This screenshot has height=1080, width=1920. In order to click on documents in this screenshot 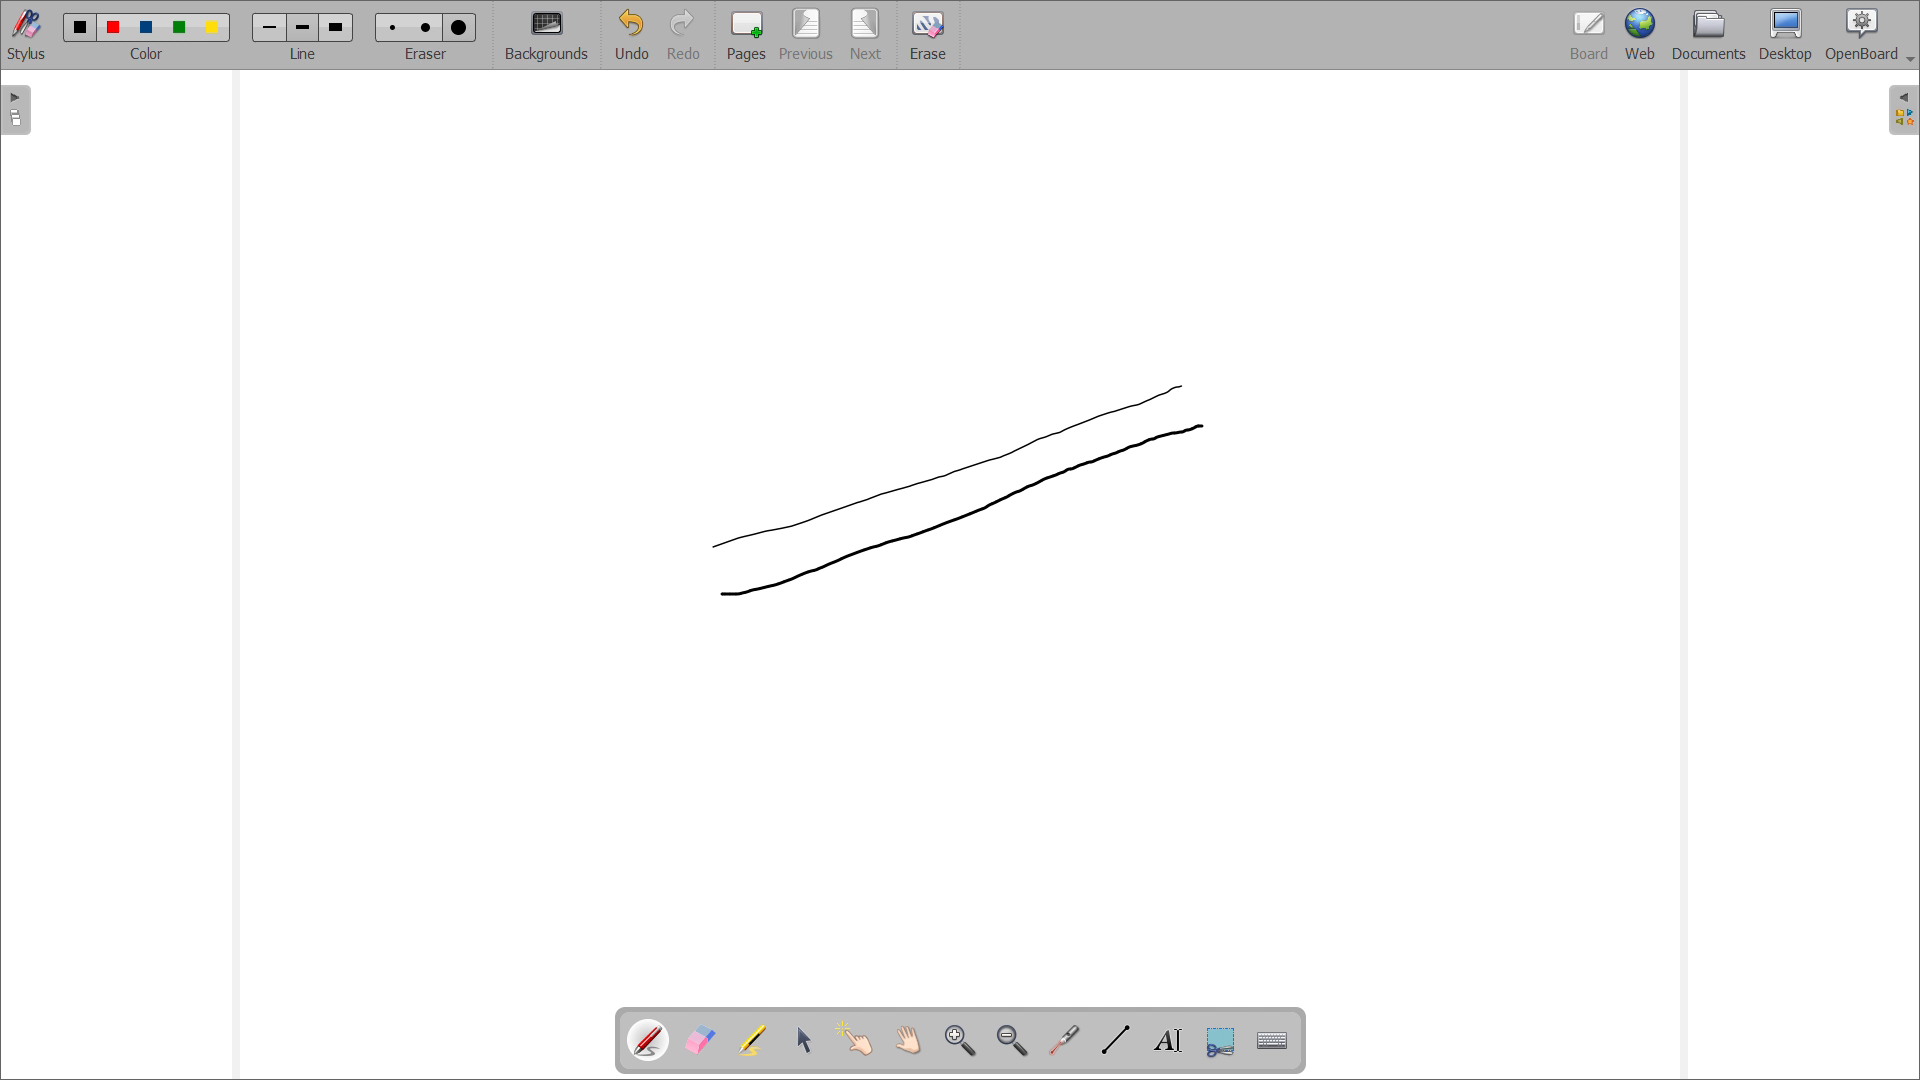, I will do `click(1709, 36)`.